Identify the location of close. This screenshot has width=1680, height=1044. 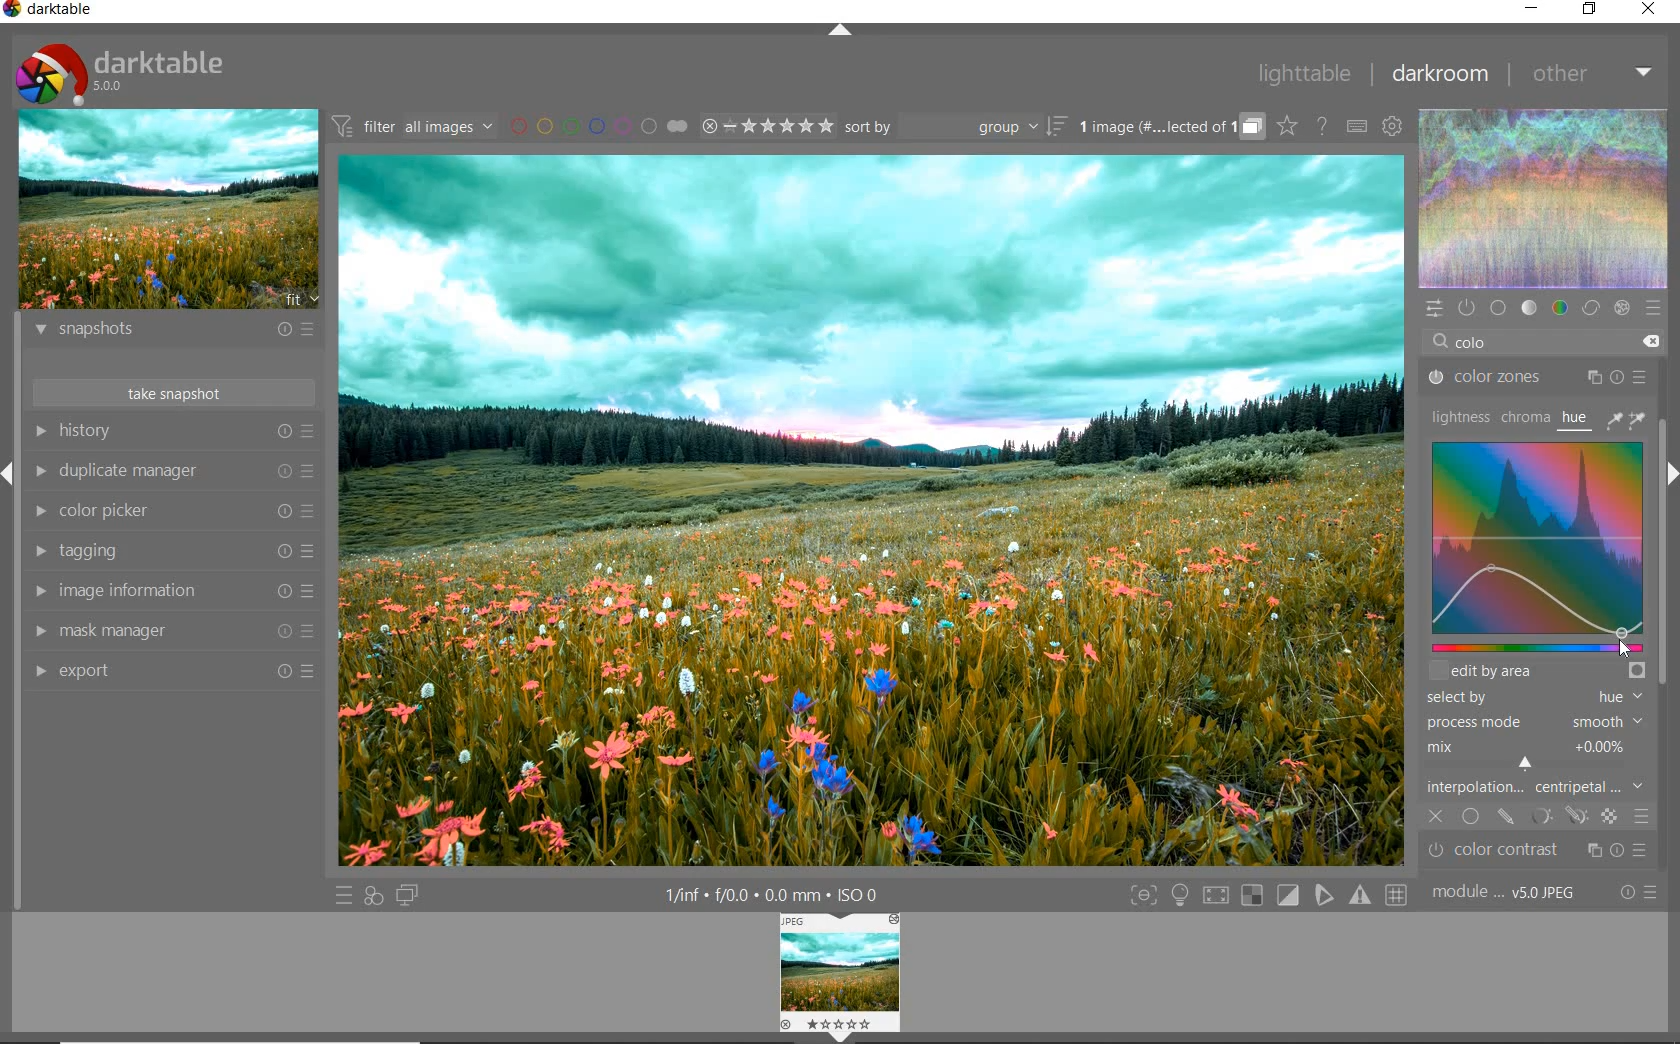
(1650, 9).